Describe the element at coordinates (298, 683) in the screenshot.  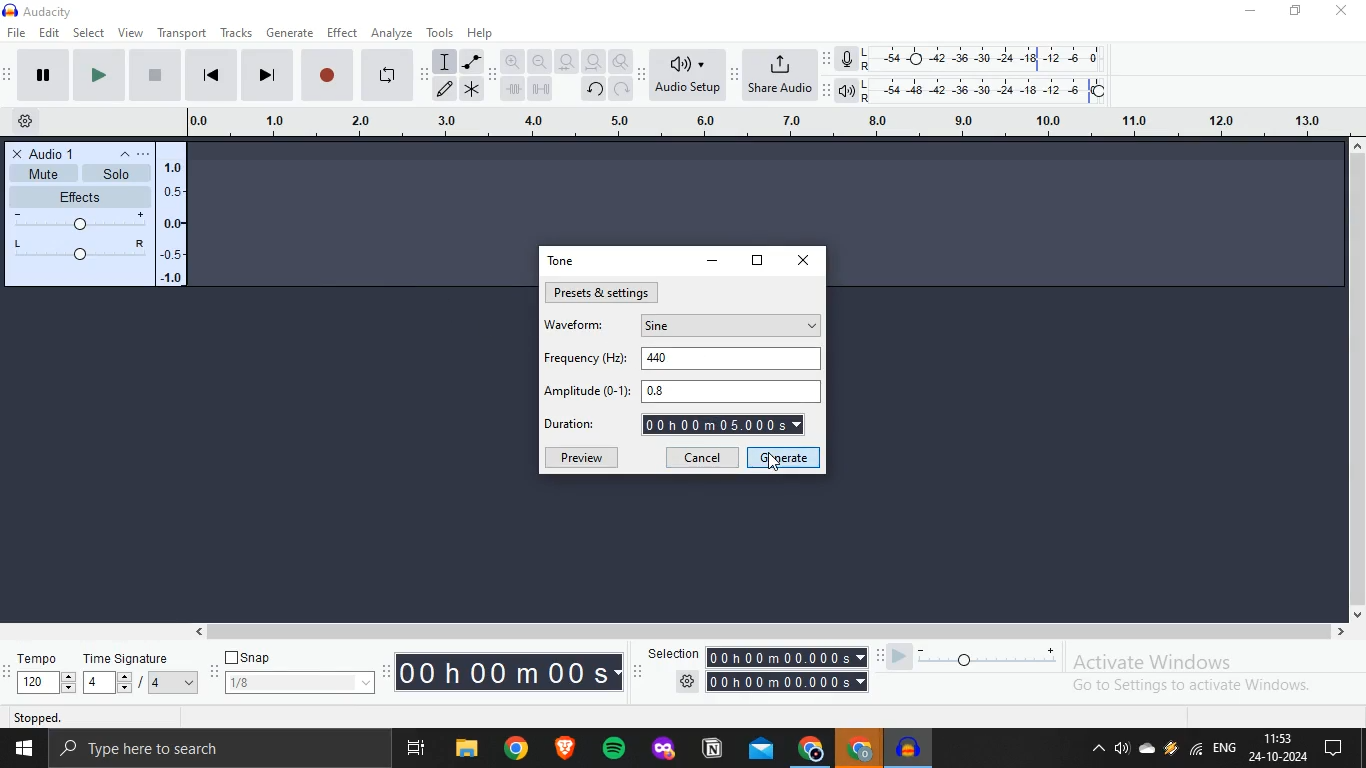
I see `1/8` at that location.